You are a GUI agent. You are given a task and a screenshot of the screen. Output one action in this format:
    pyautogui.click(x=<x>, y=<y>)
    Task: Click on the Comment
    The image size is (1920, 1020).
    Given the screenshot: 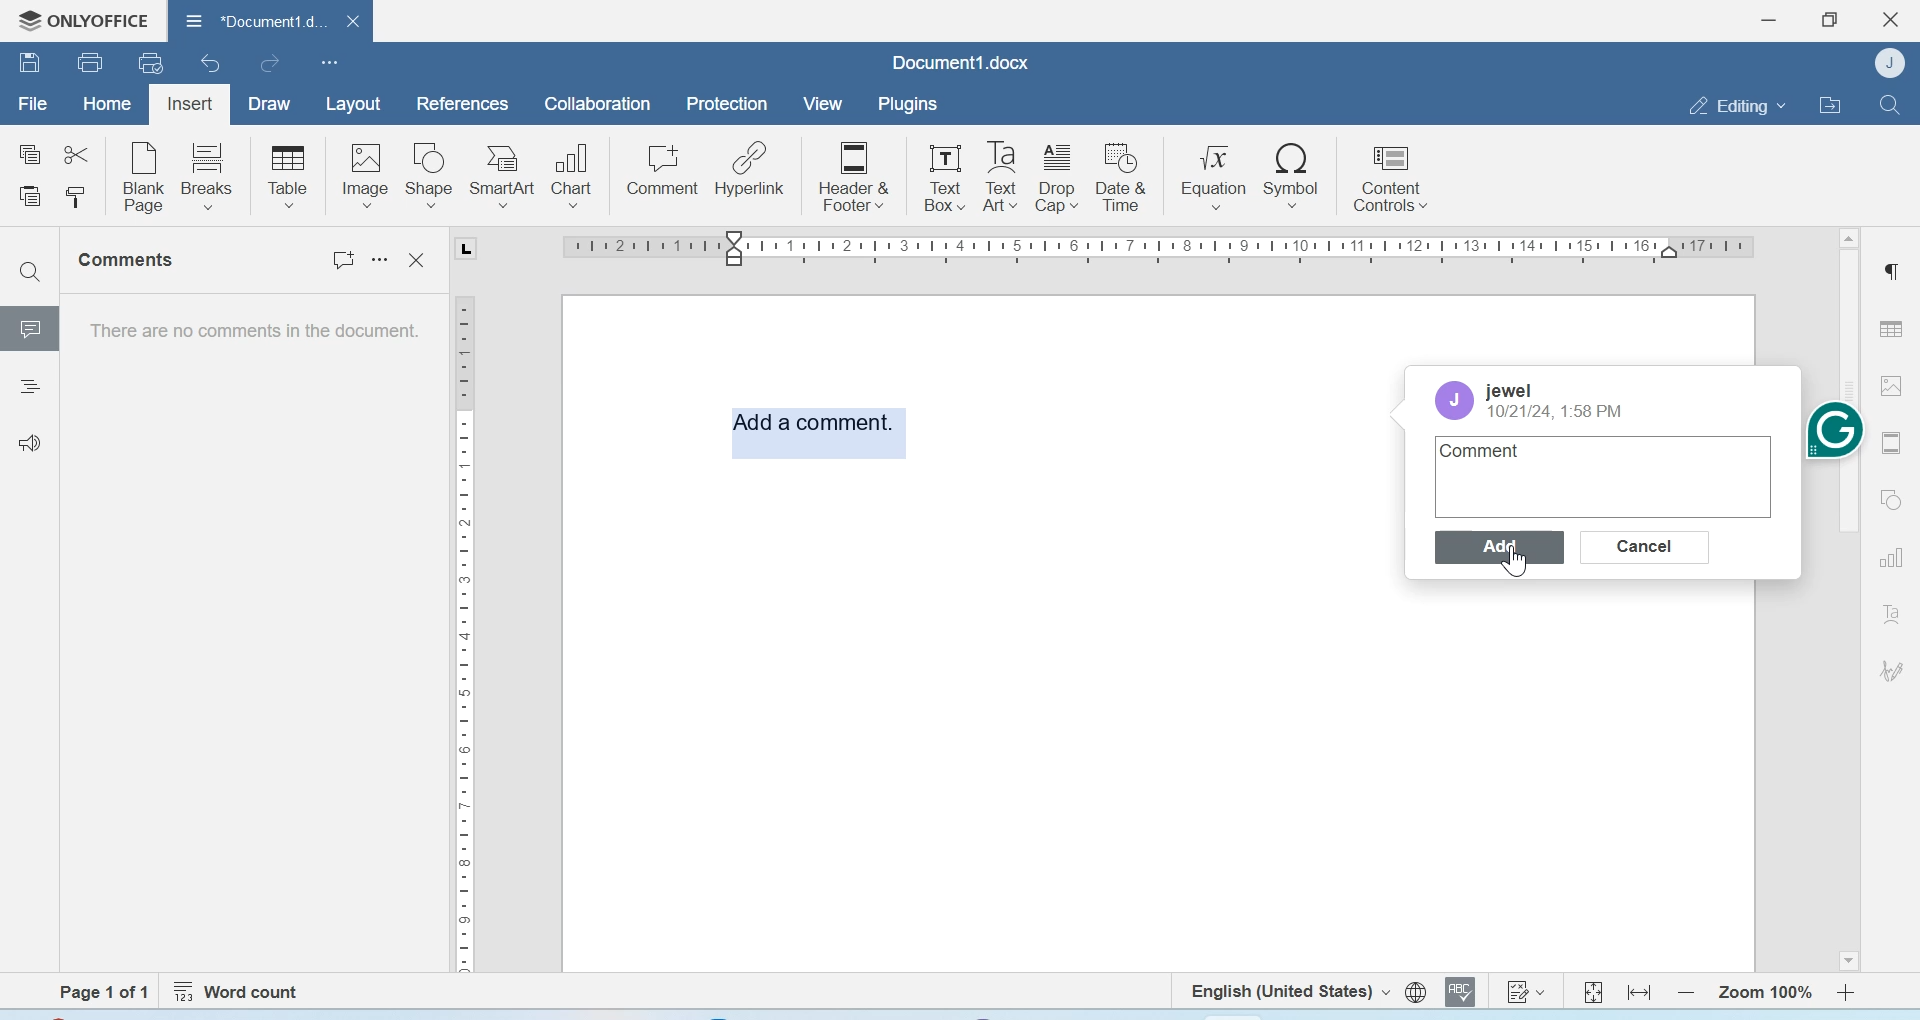 What is the action you would take?
    pyautogui.click(x=1487, y=451)
    